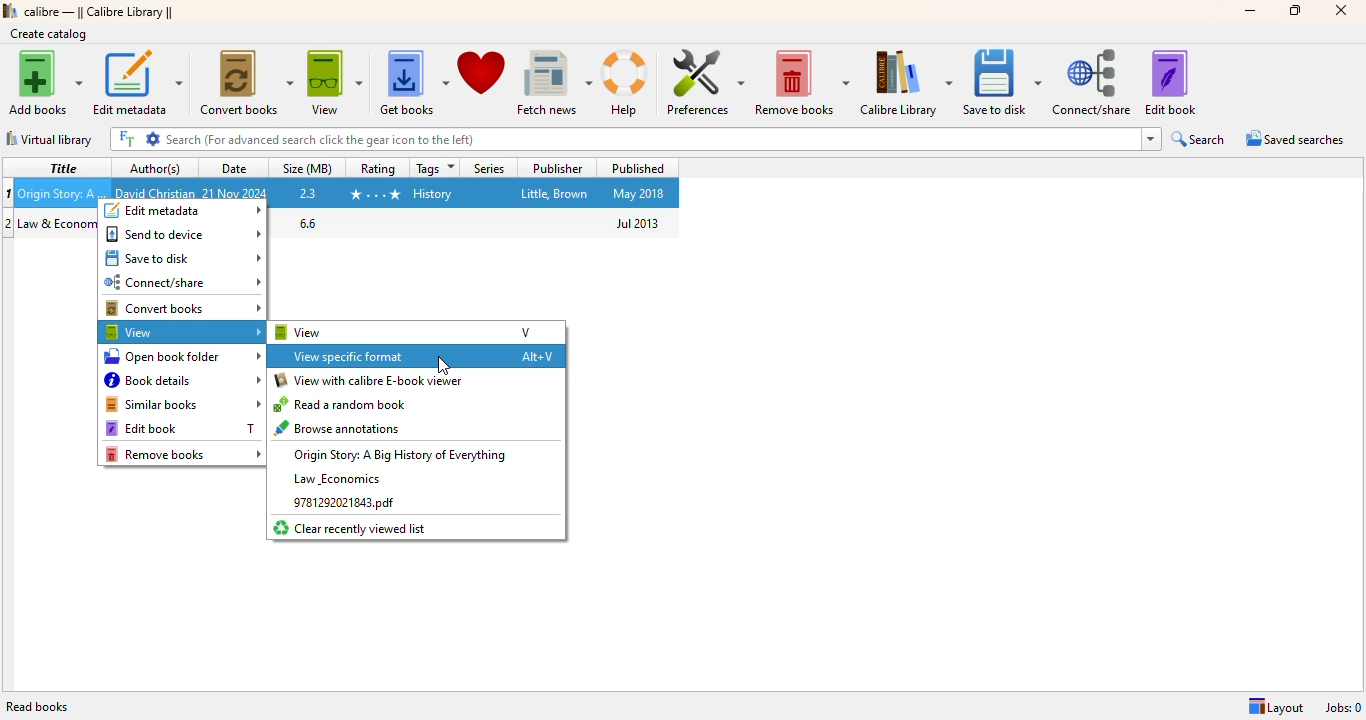 This screenshot has width=1366, height=720. I want to click on read books, so click(38, 707).